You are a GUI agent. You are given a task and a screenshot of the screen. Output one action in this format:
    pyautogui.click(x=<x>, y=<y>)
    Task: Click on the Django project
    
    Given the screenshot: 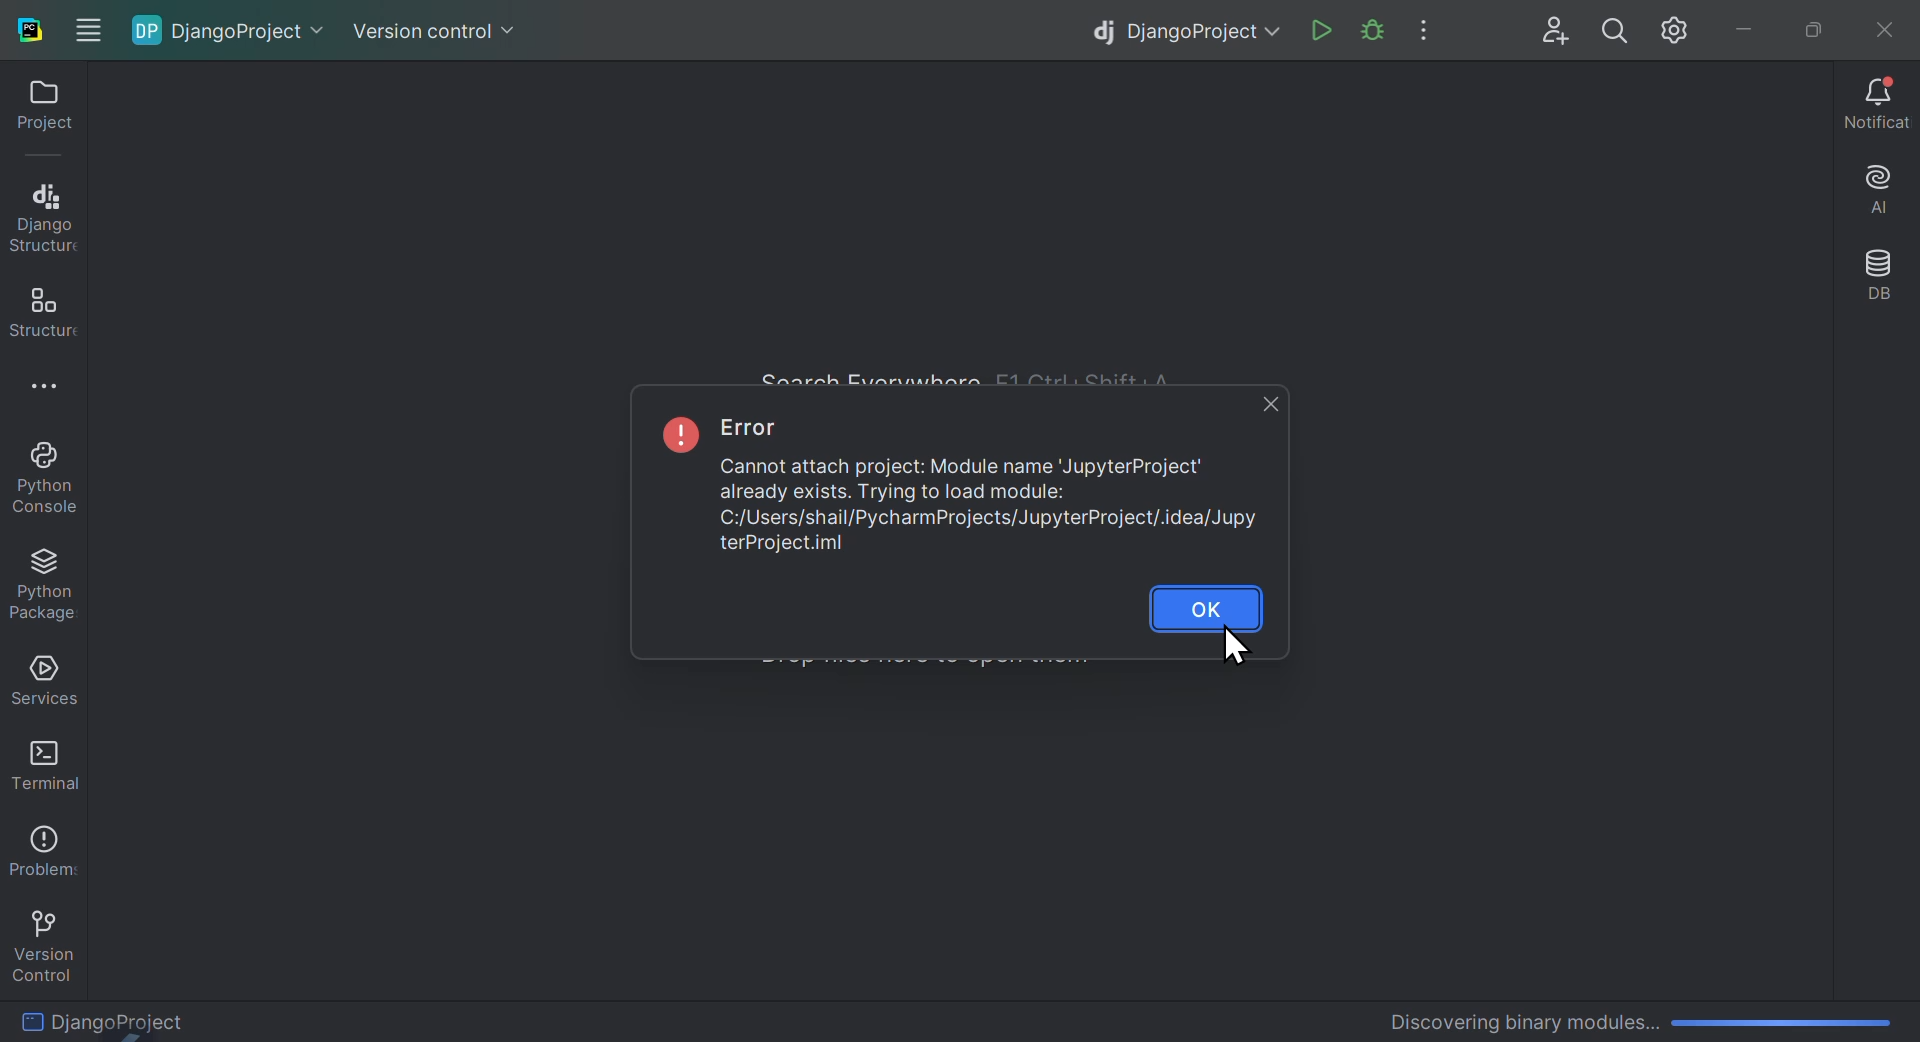 What is the action you would take?
    pyautogui.click(x=1178, y=29)
    